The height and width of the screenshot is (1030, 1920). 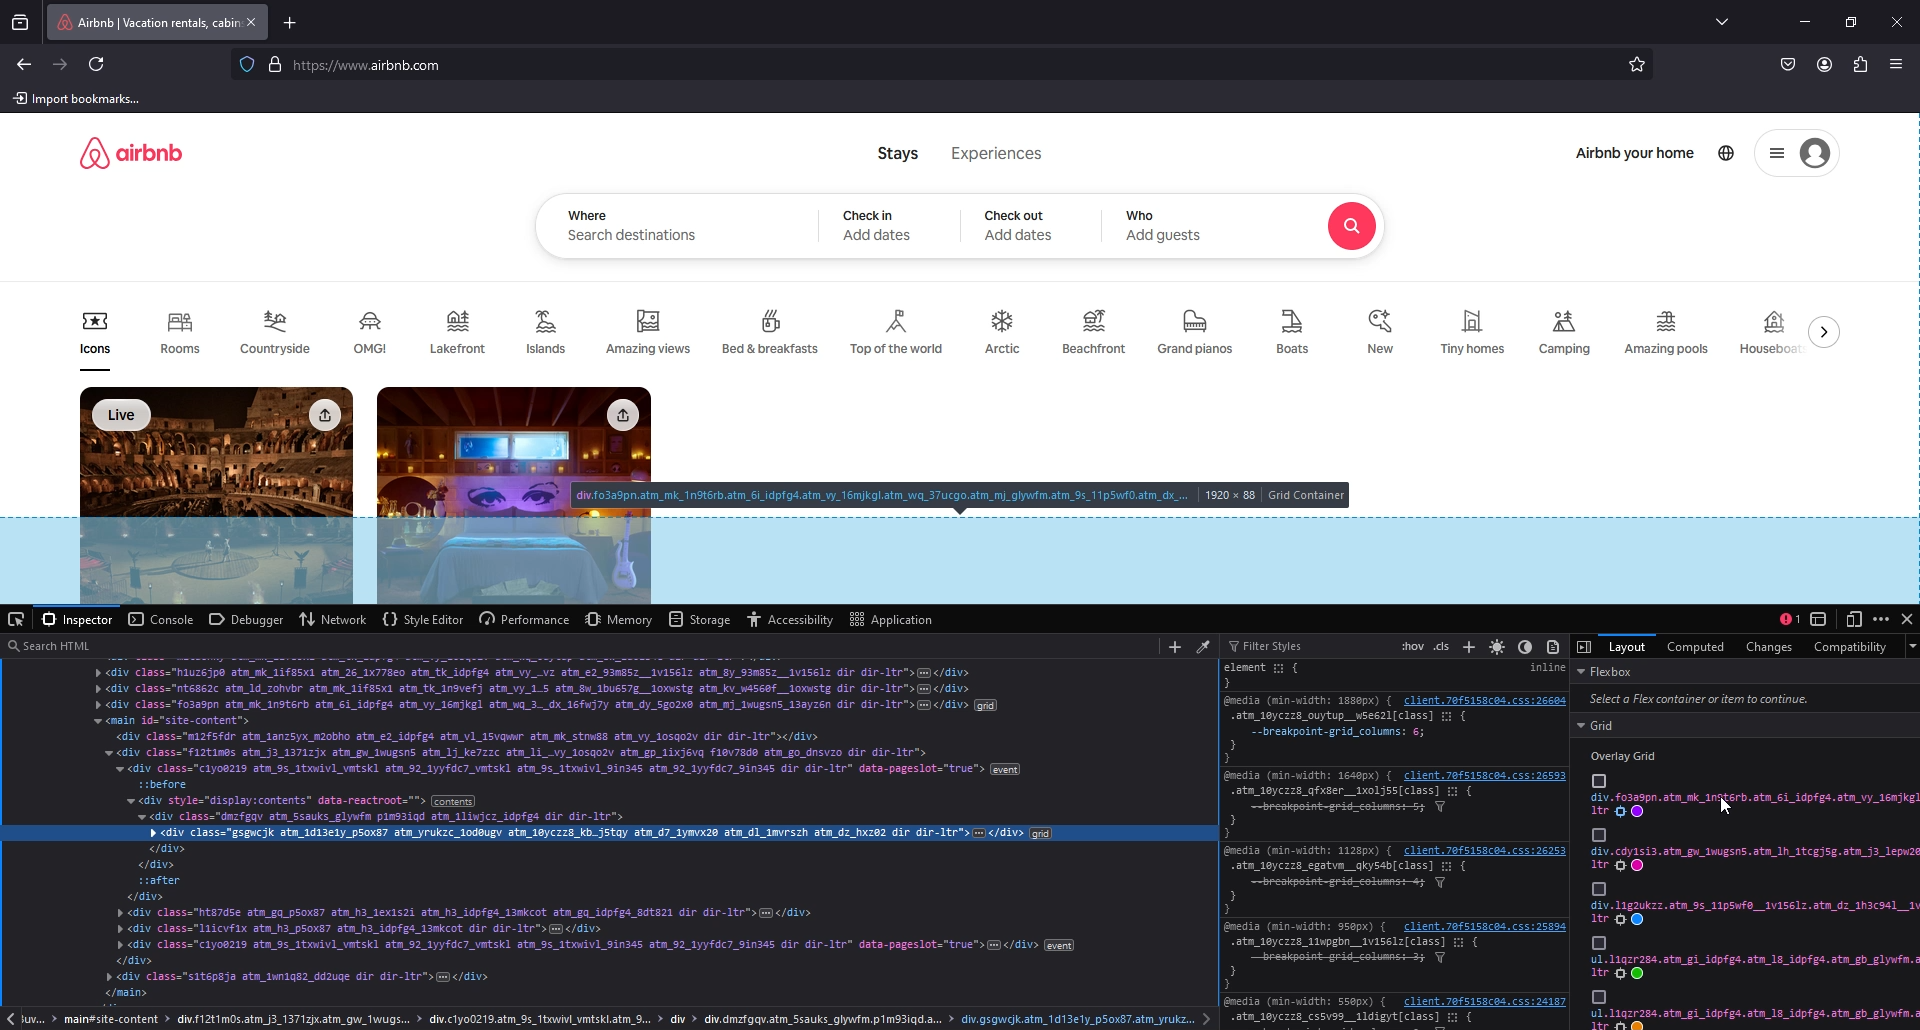 What do you see at coordinates (621, 416) in the screenshot?
I see `Download ` at bounding box center [621, 416].